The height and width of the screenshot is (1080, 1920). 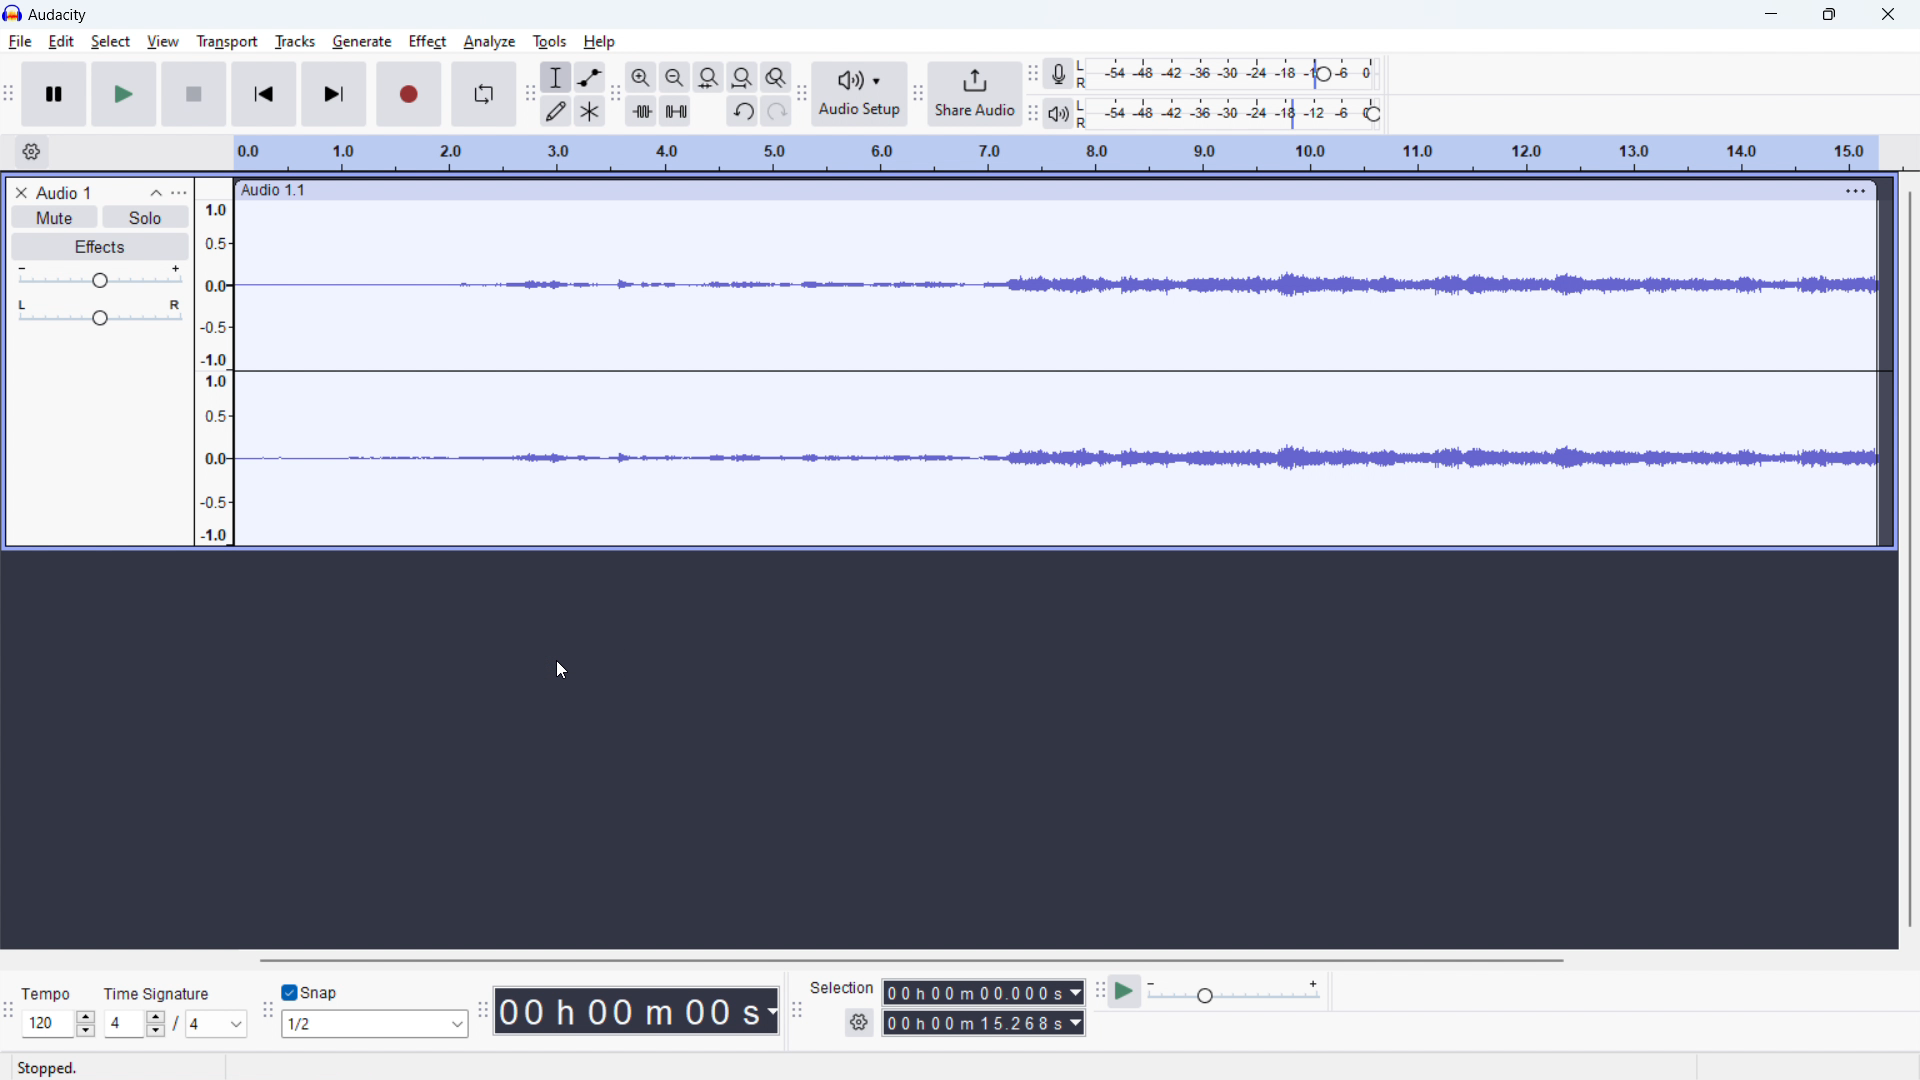 I want to click on cursor, so click(x=561, y=669).